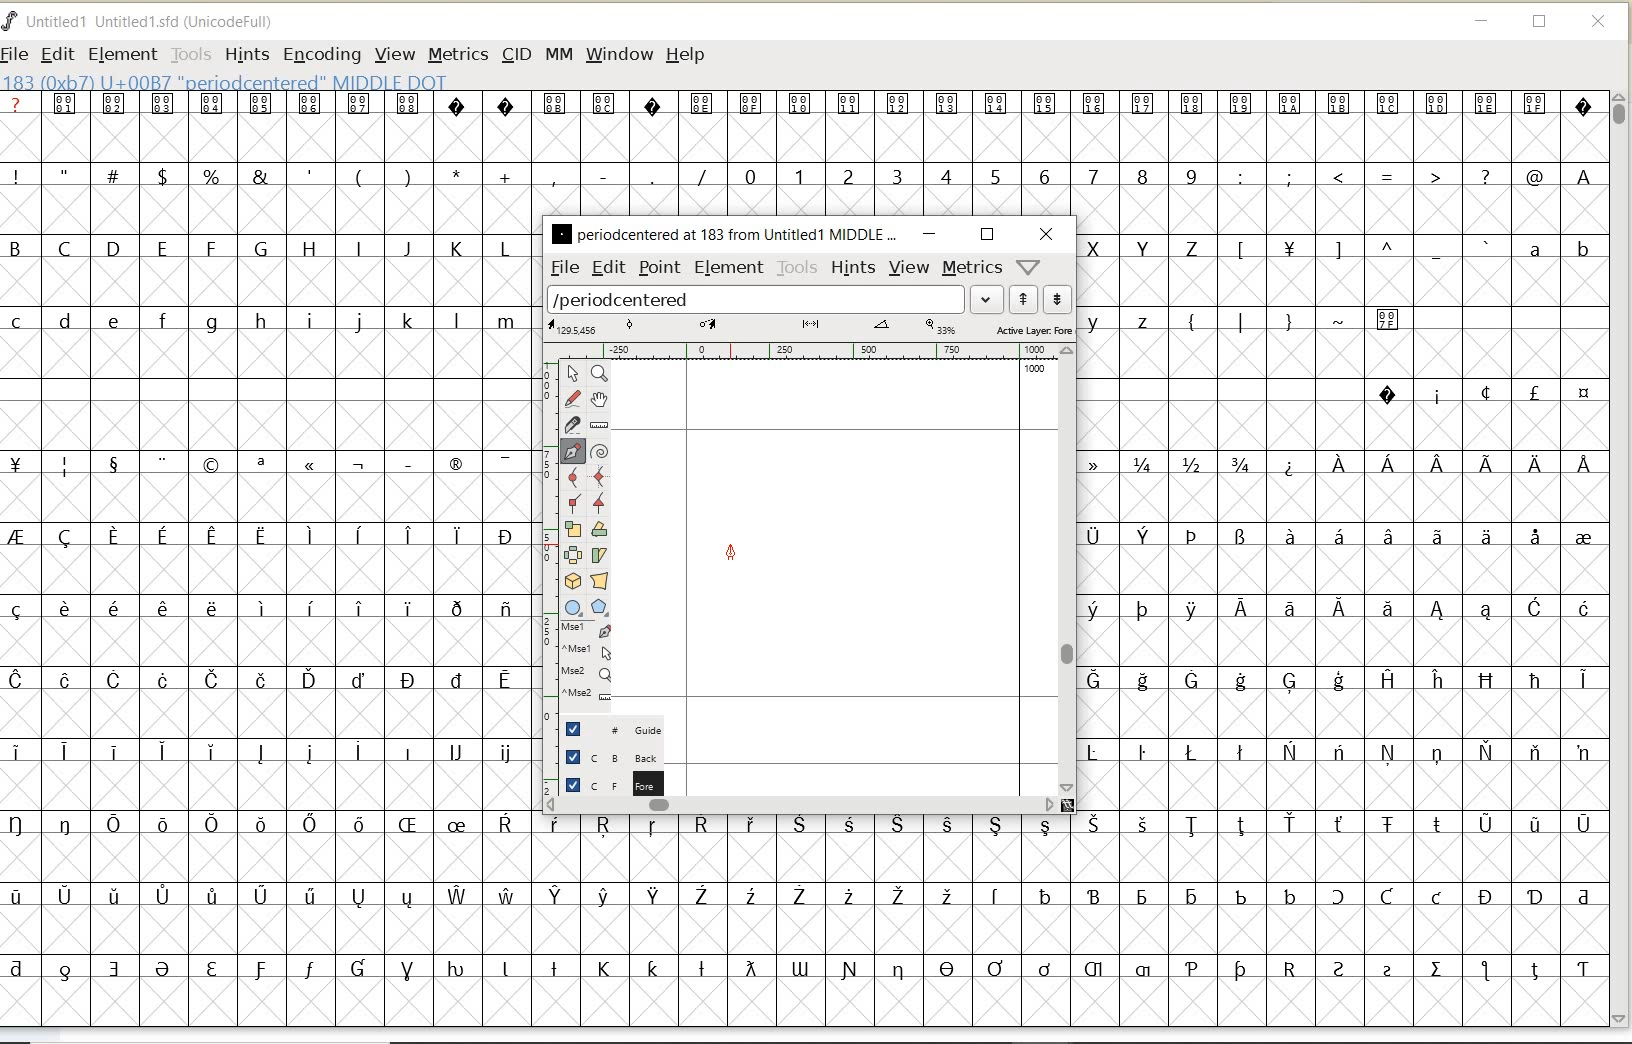 This screenshot has width=1632, height=1044. Describe the element at coordinates (599, 475) in the screenshot. I see `add a curve point always either horizontal or vertical` at that location.